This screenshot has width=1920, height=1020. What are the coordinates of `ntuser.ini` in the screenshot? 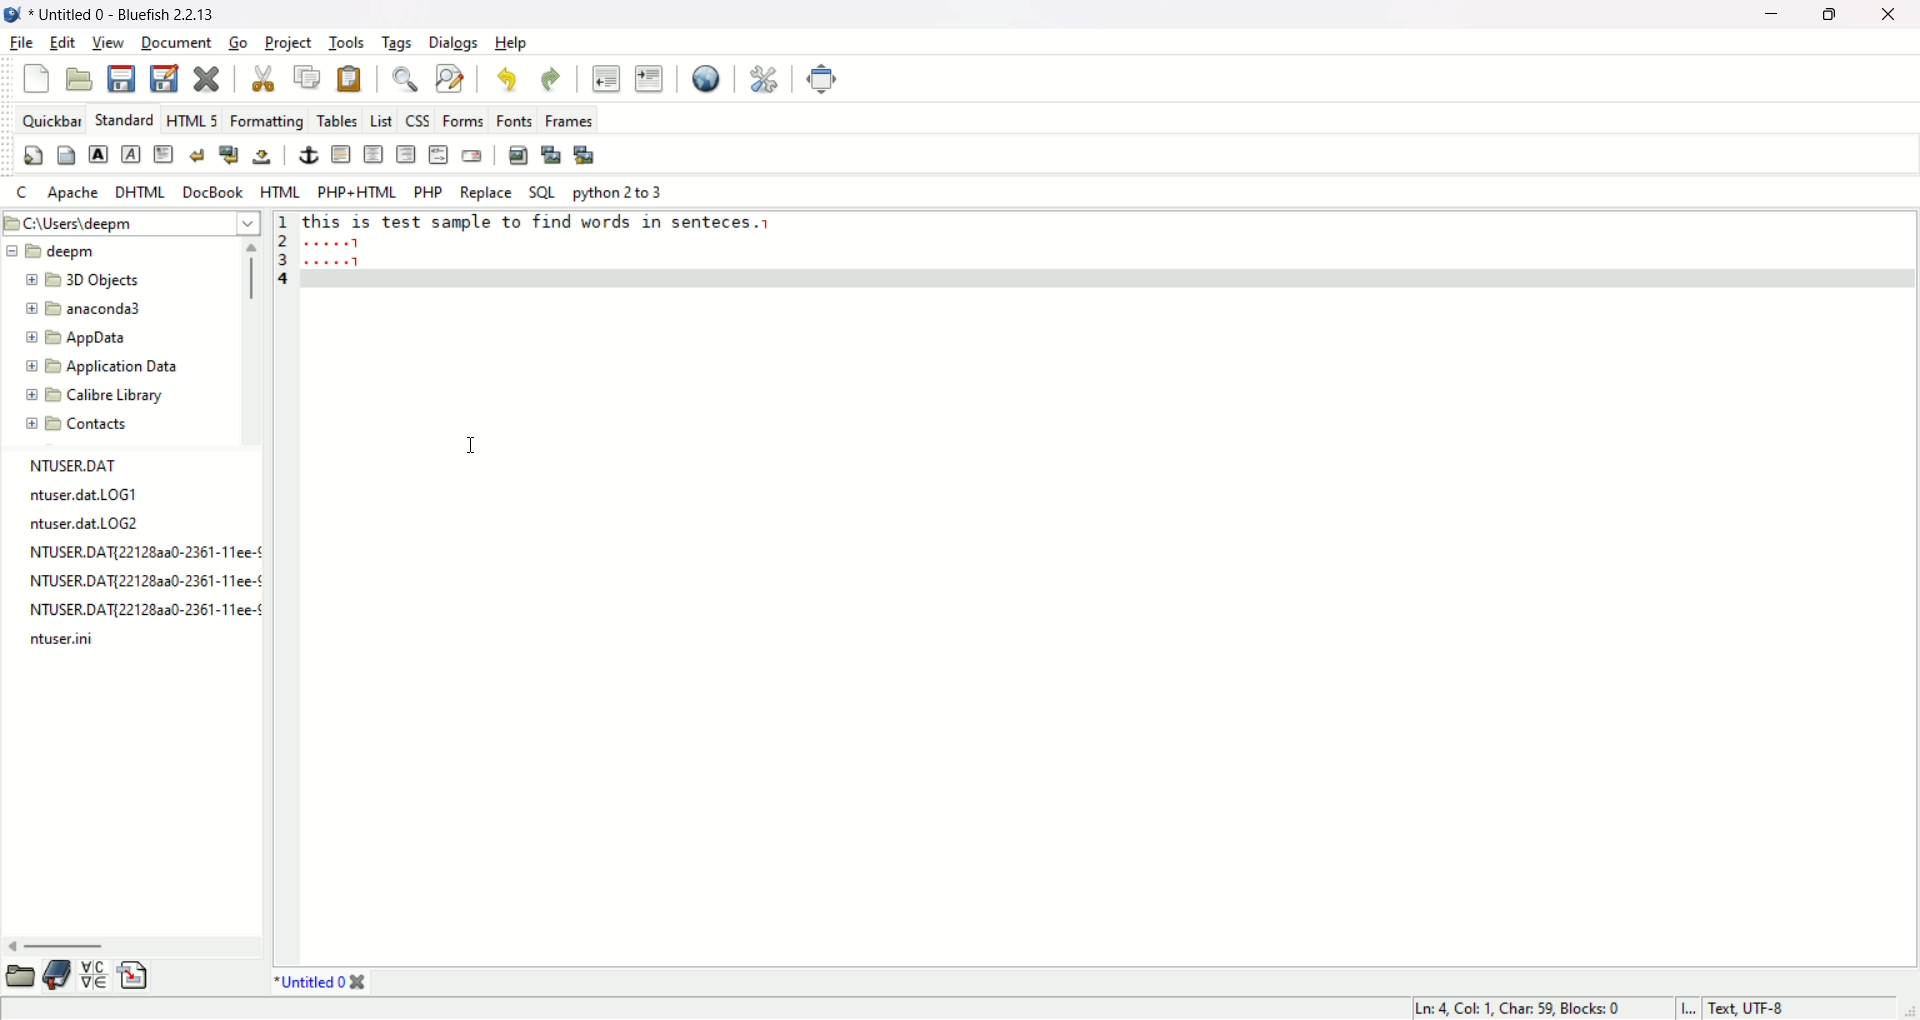 It's located at (66, 639).